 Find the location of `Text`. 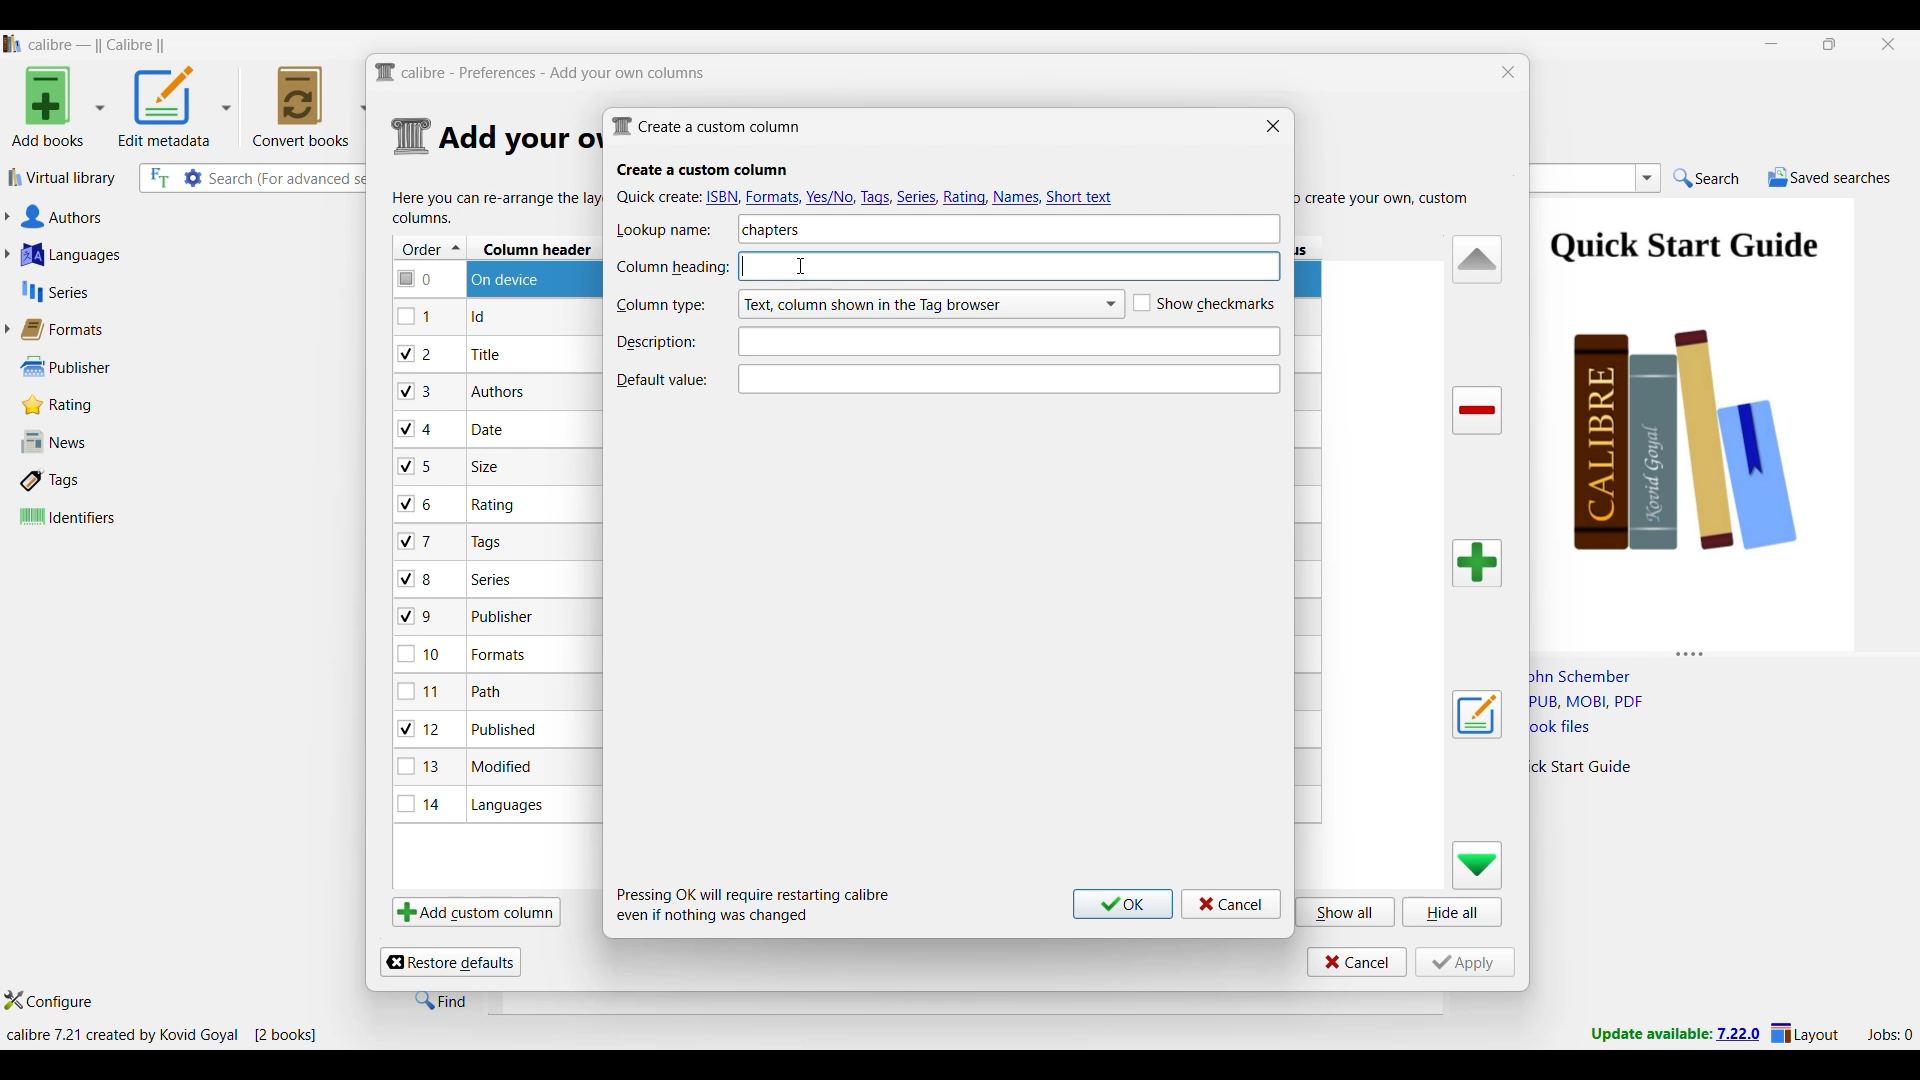

Text is located at coordinates (1011, 379).